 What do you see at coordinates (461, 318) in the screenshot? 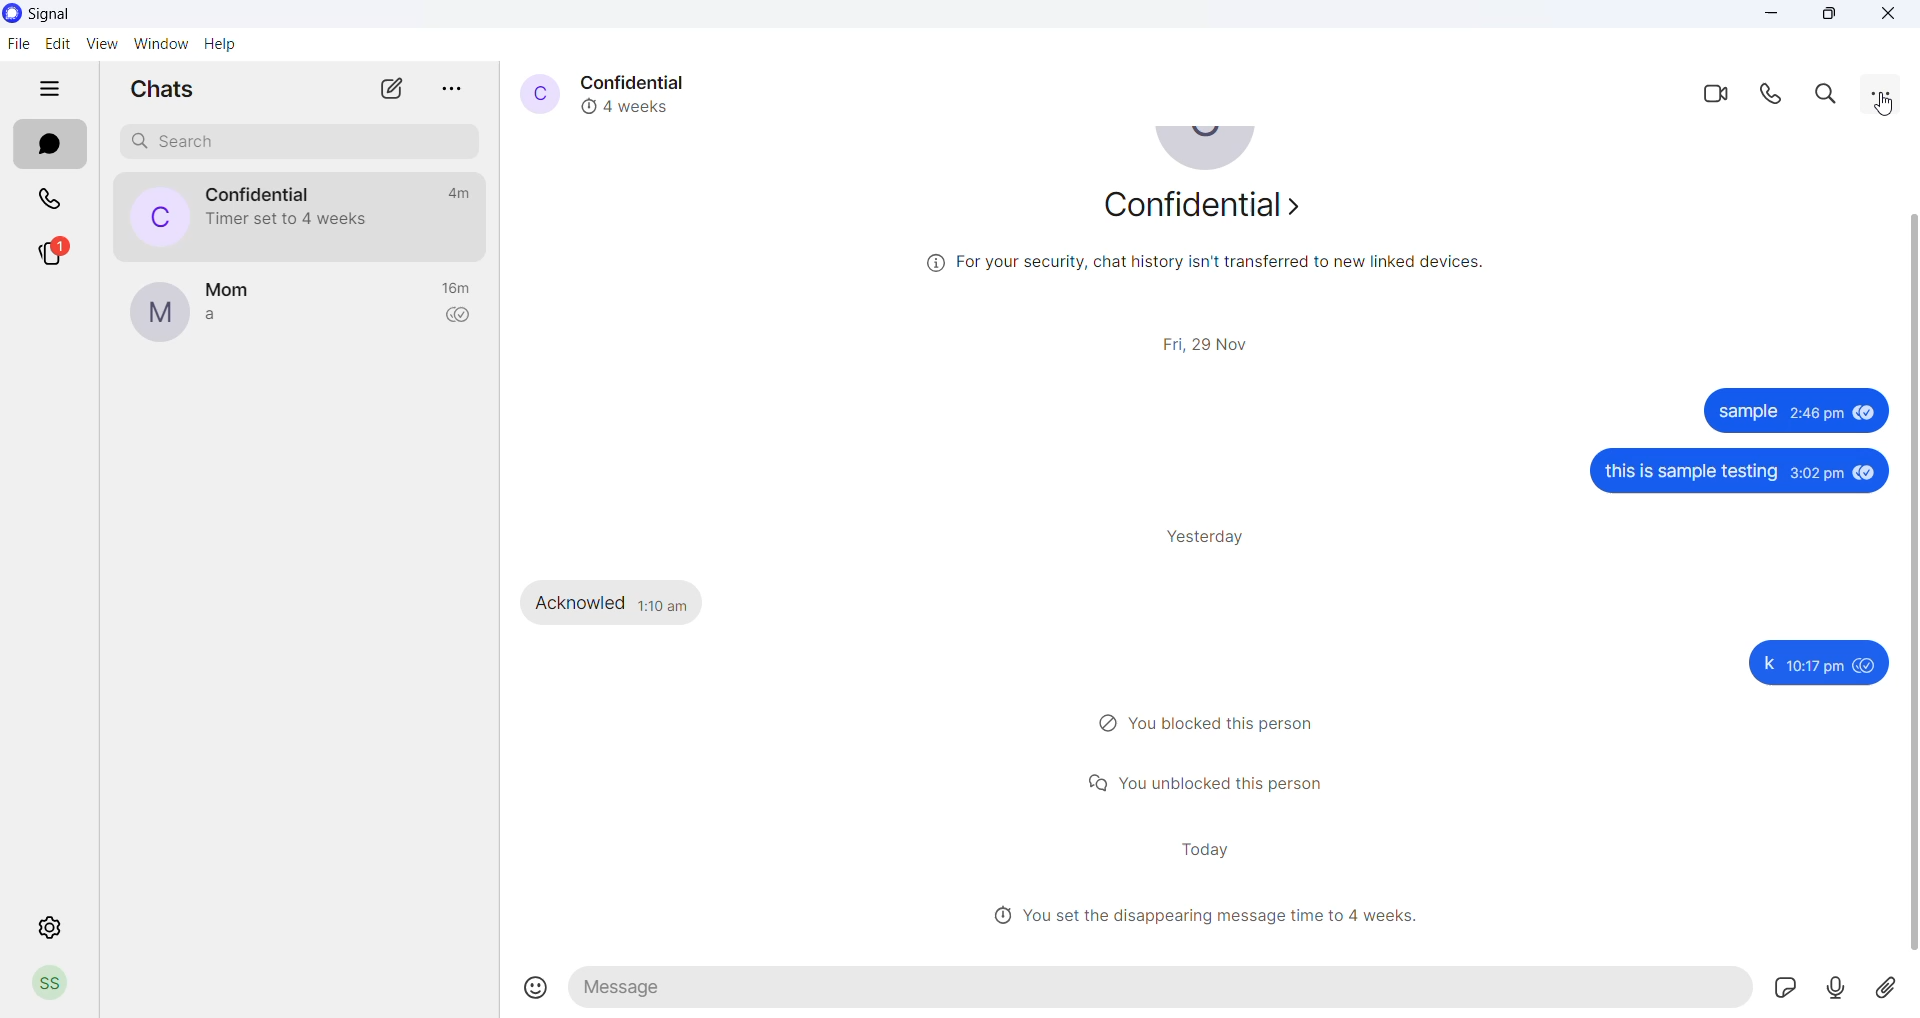
I see `read recipient` at bounding box center [461, 318].